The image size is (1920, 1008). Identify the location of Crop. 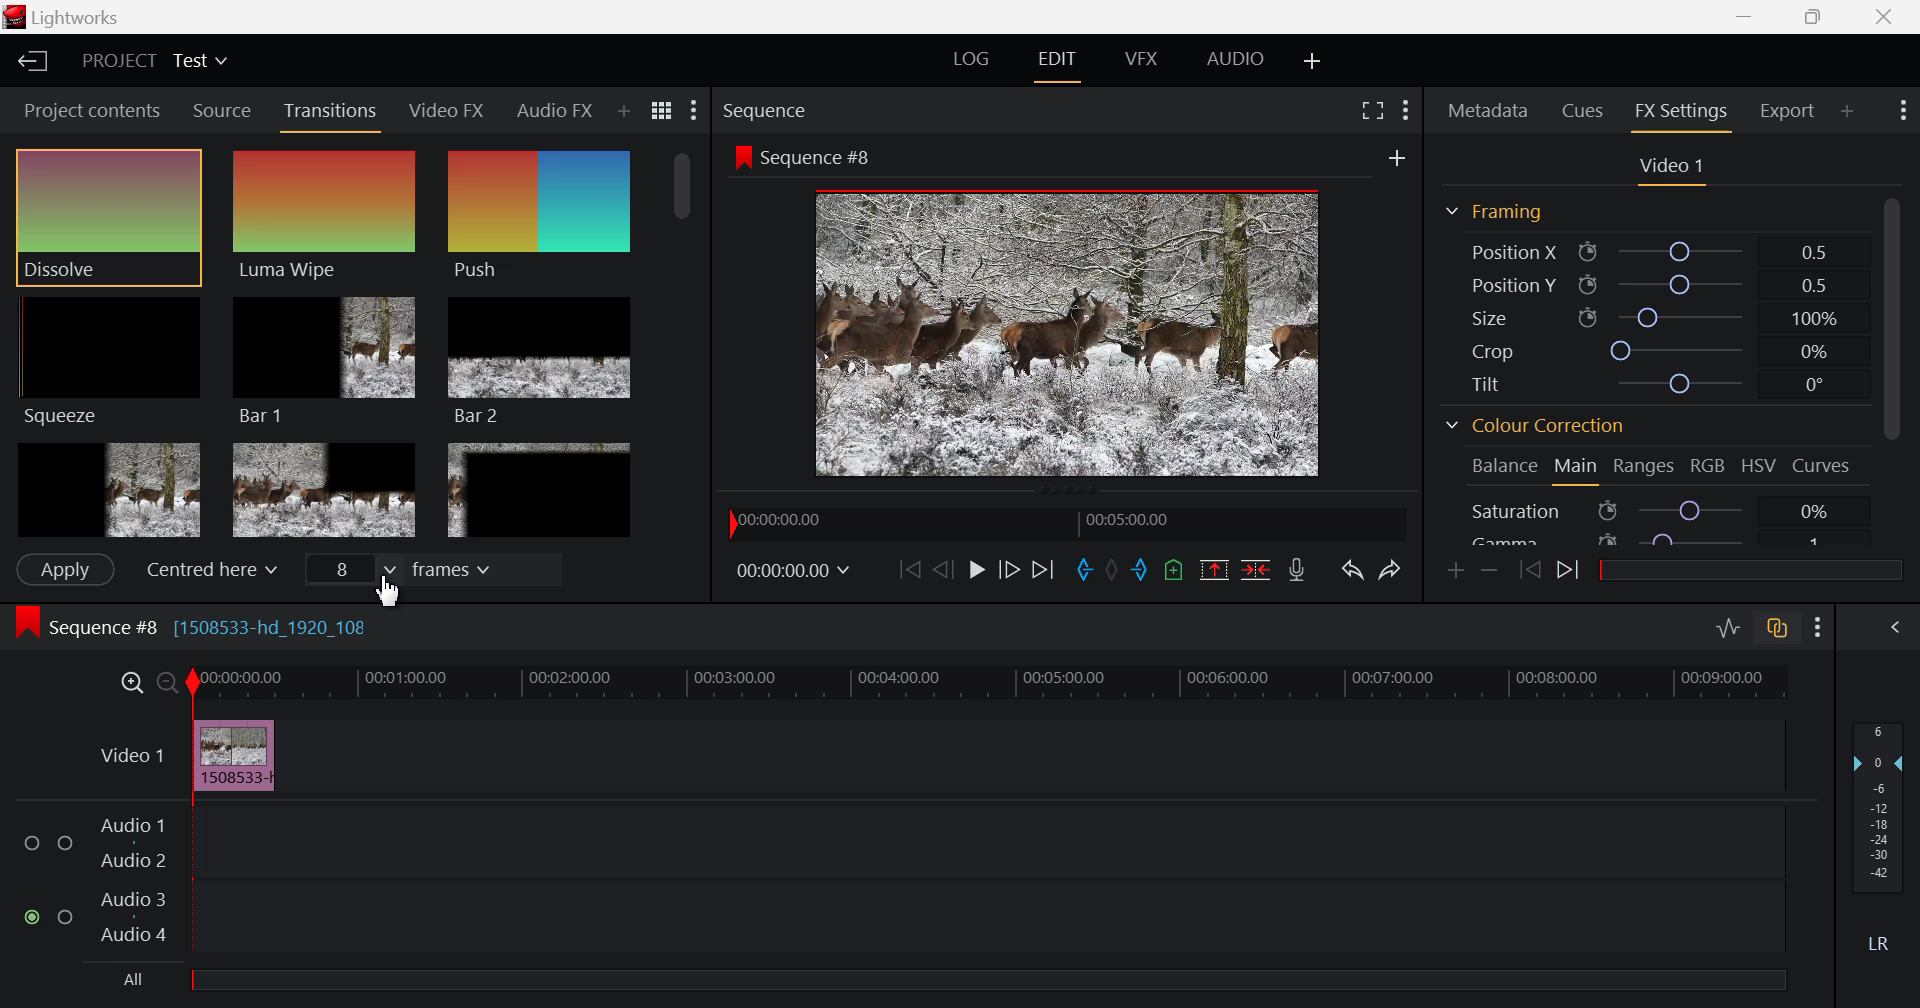
(1644, 349).